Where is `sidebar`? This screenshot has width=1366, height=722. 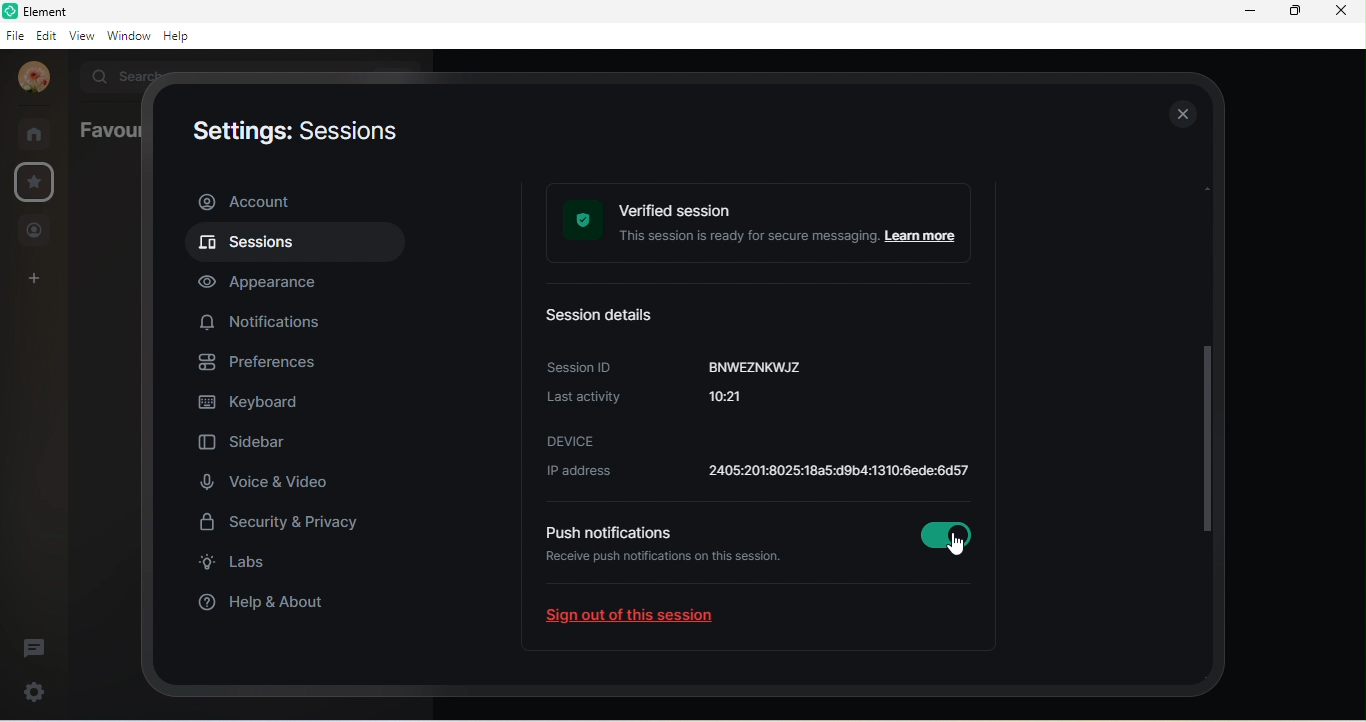
sidebar is located at coordinates (248, 445).